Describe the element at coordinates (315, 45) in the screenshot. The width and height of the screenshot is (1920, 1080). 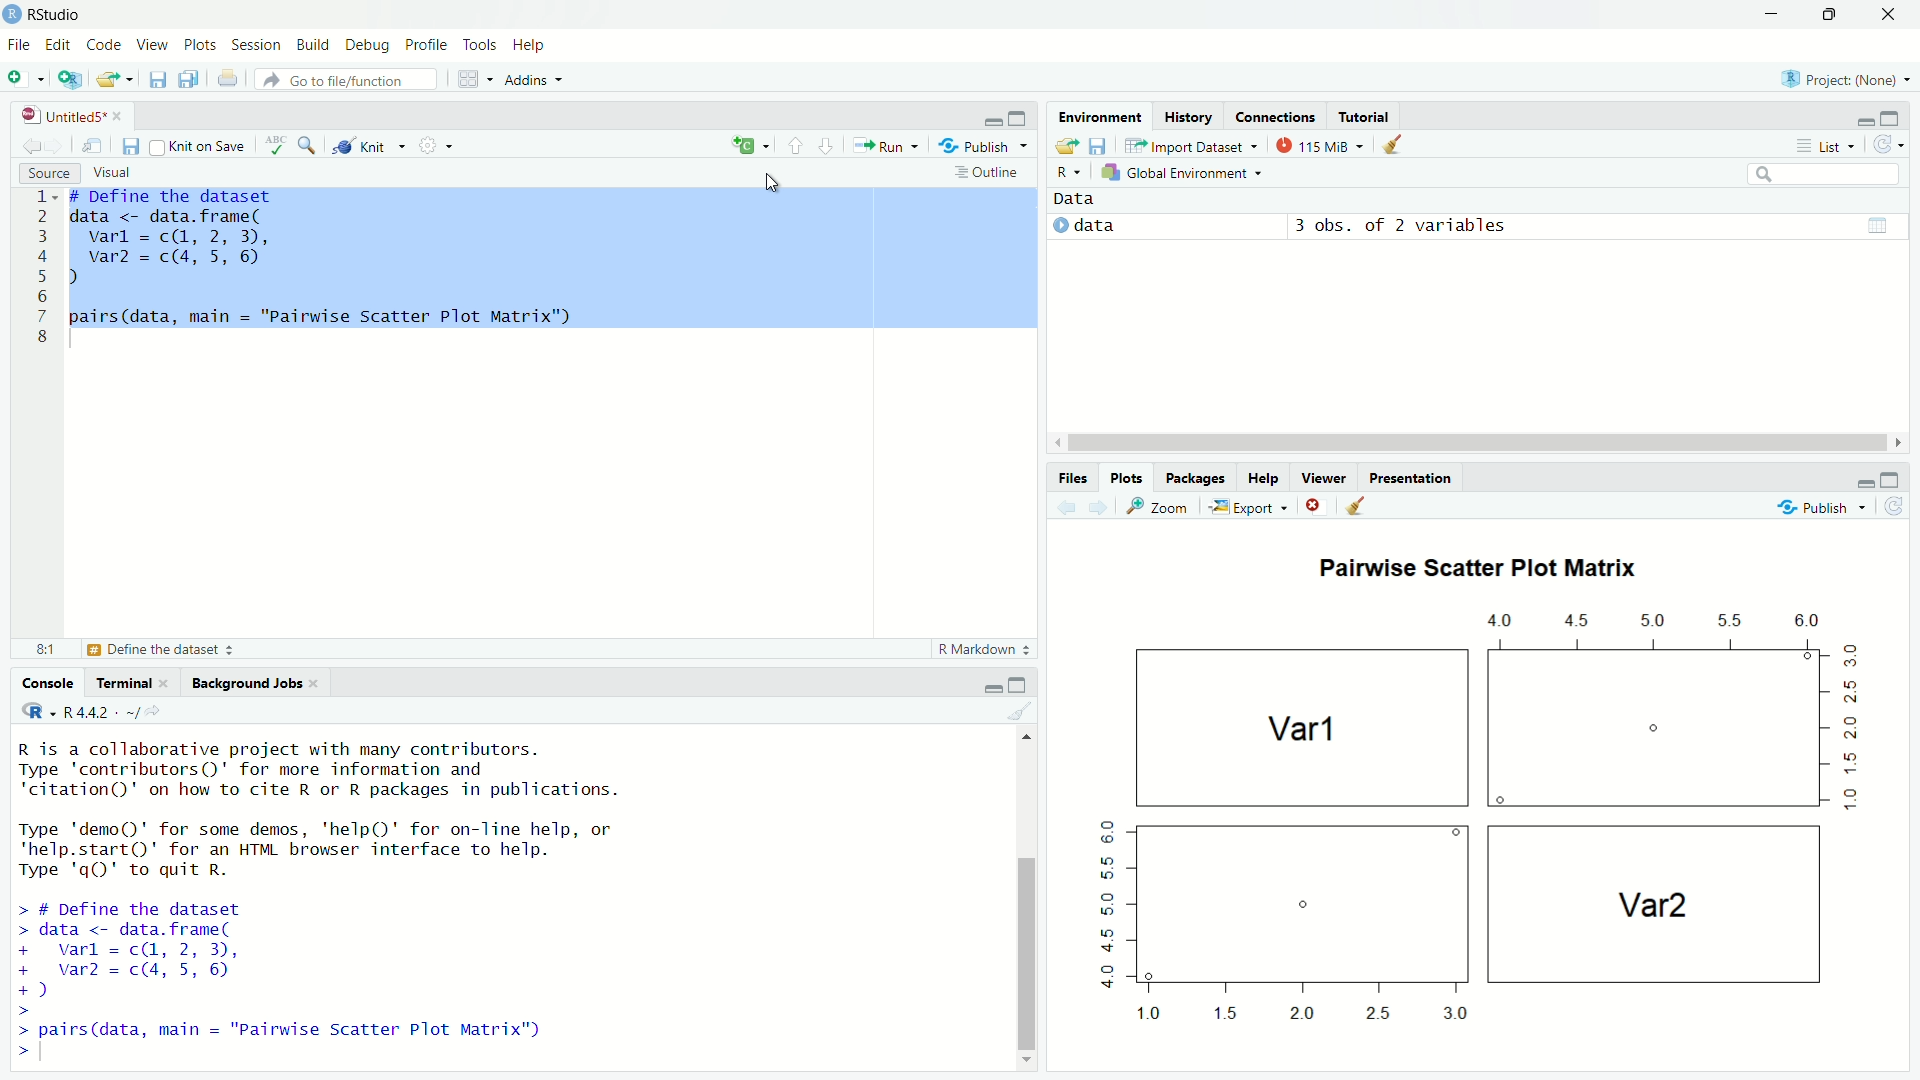
I see `Build` at that location.